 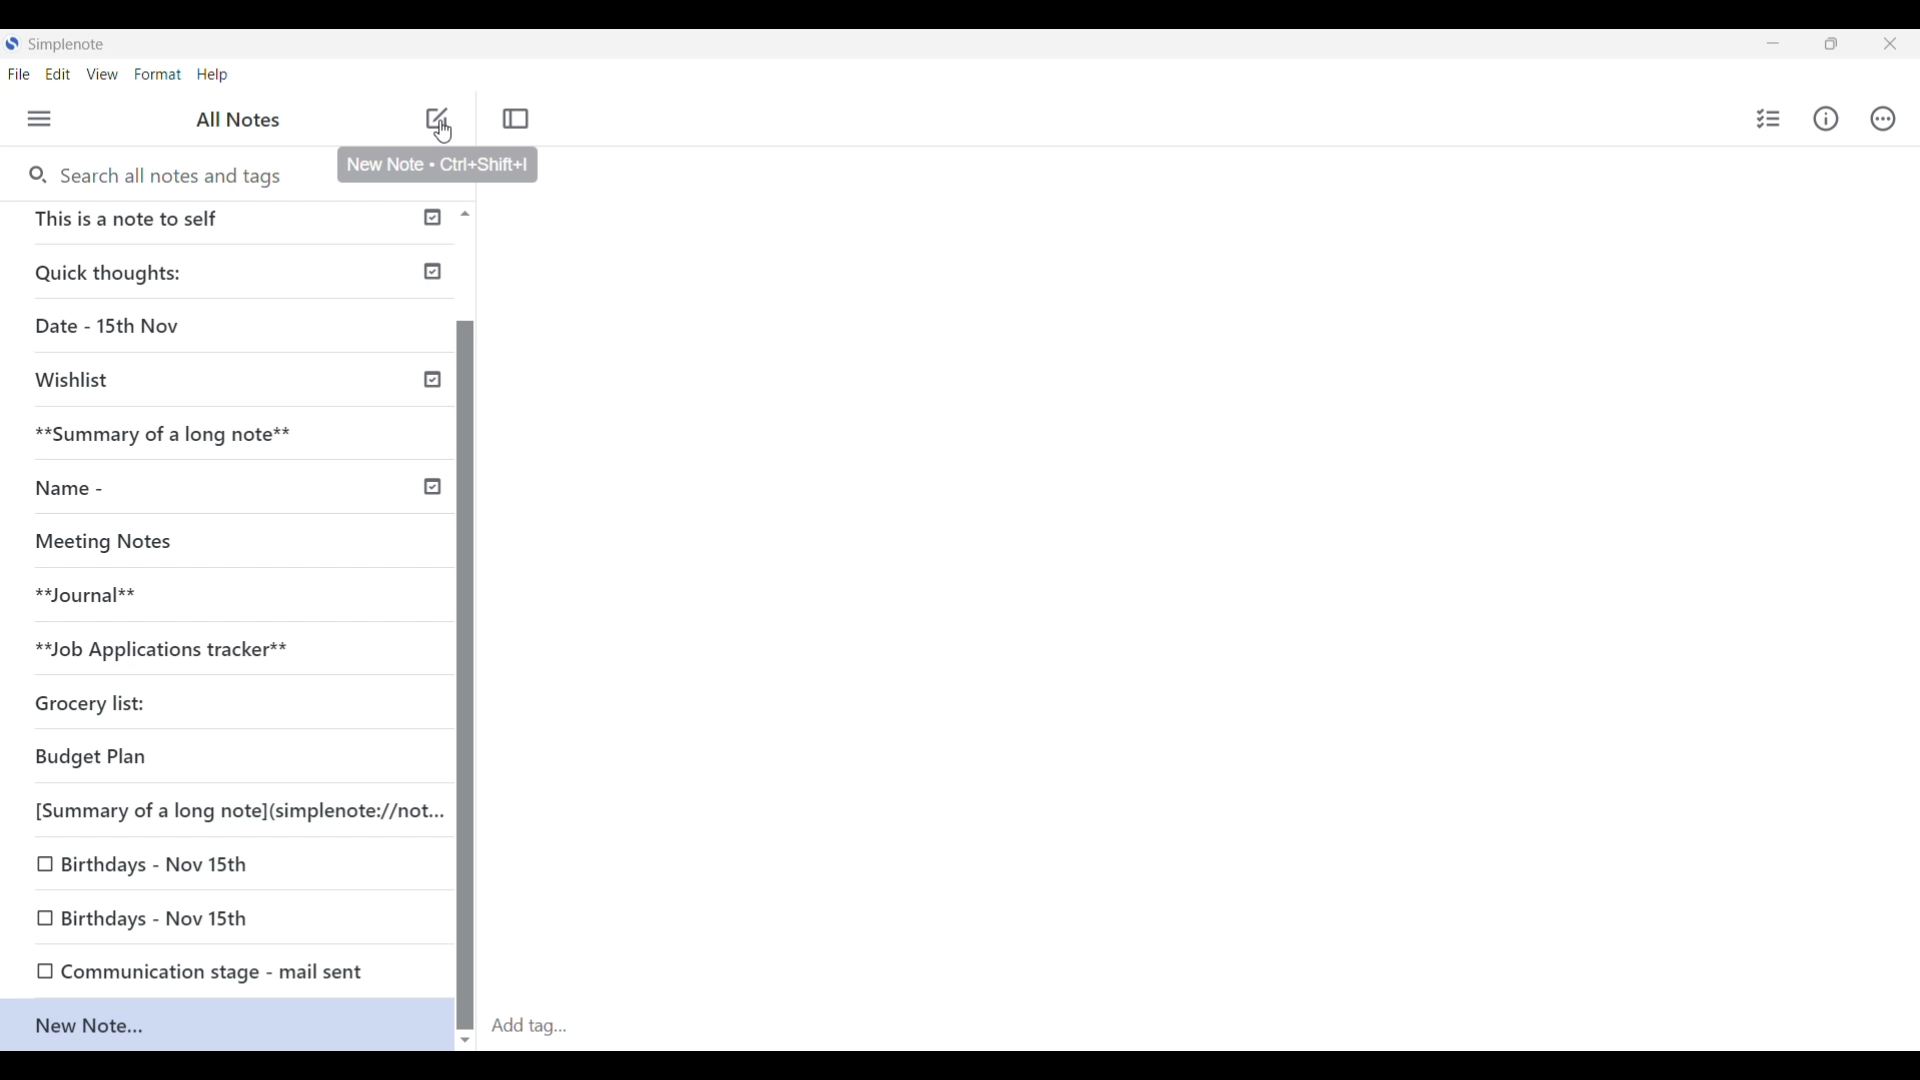 What do you see at coordinates (169, 862) in the screenshot?
I see `0 Birthdays - Nov 15th` at bounding box center [169, 862].